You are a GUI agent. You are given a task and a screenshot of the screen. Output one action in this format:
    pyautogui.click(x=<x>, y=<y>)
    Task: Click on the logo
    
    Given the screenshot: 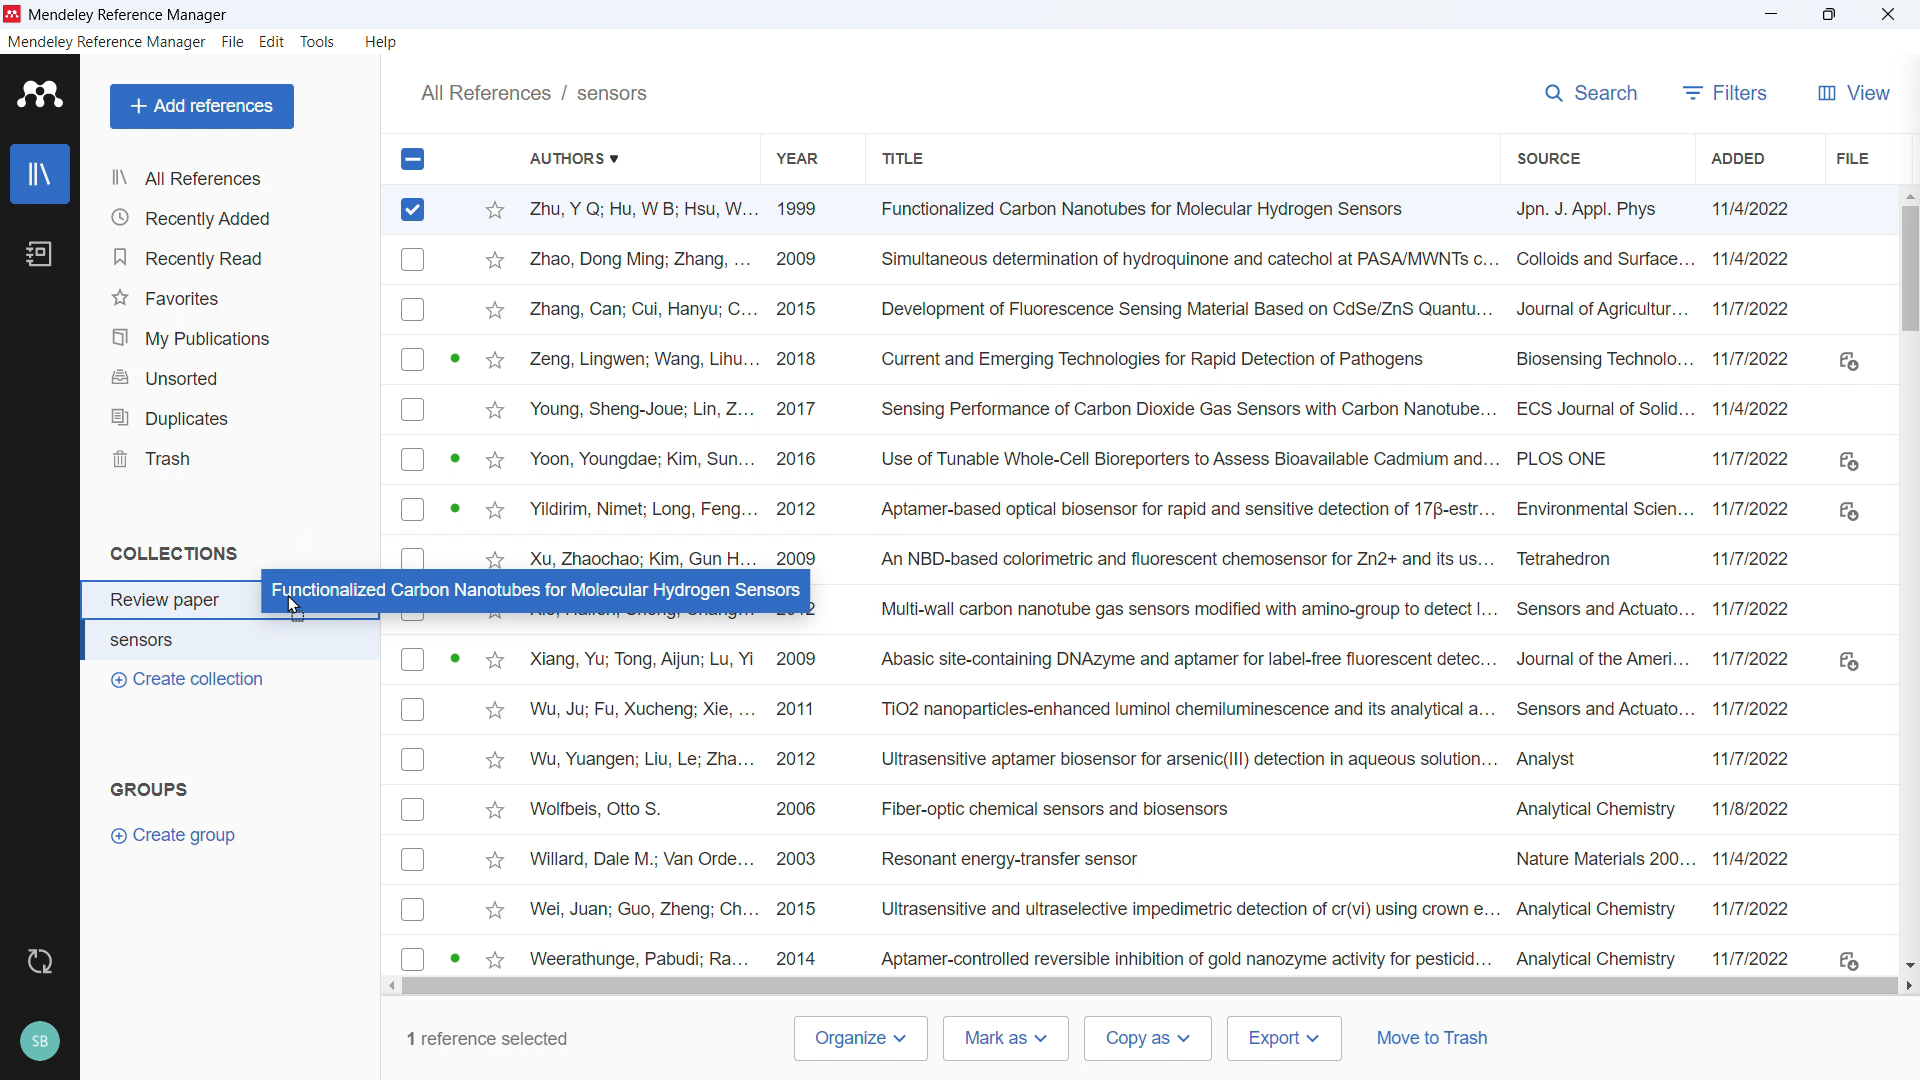 What is the action you would take?
    pyautogui.click(x=13, y=14)
    